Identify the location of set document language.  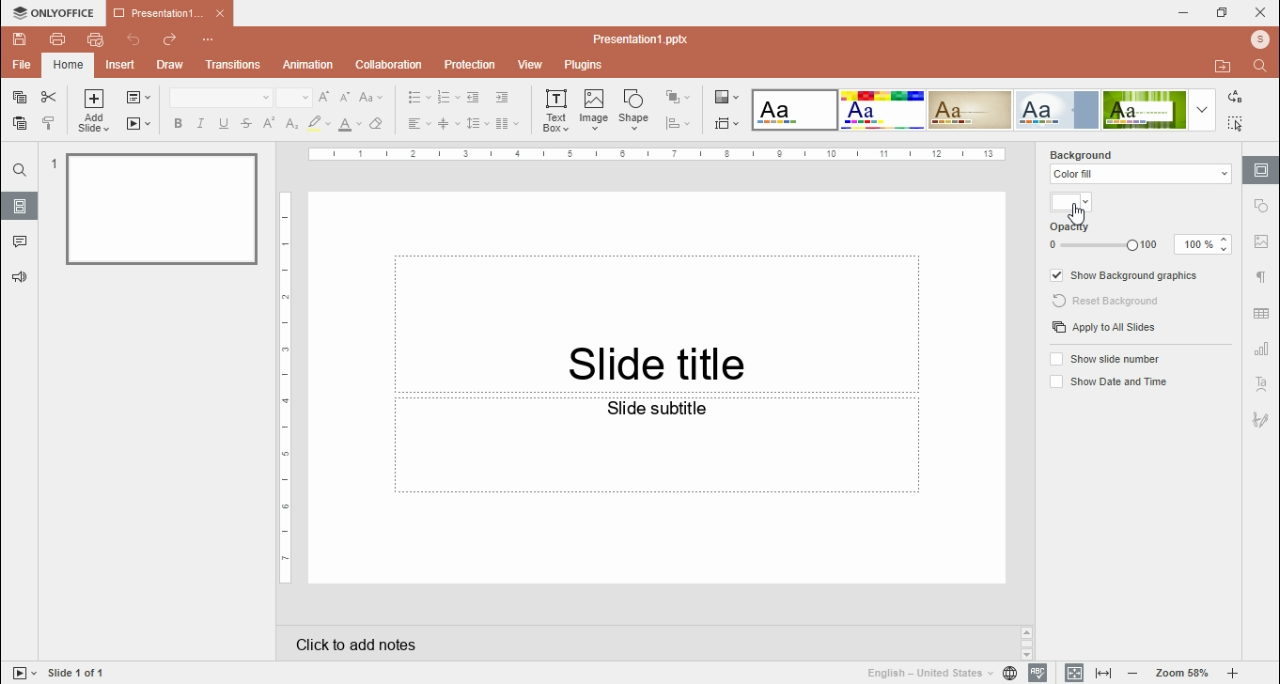
(1010, 674).